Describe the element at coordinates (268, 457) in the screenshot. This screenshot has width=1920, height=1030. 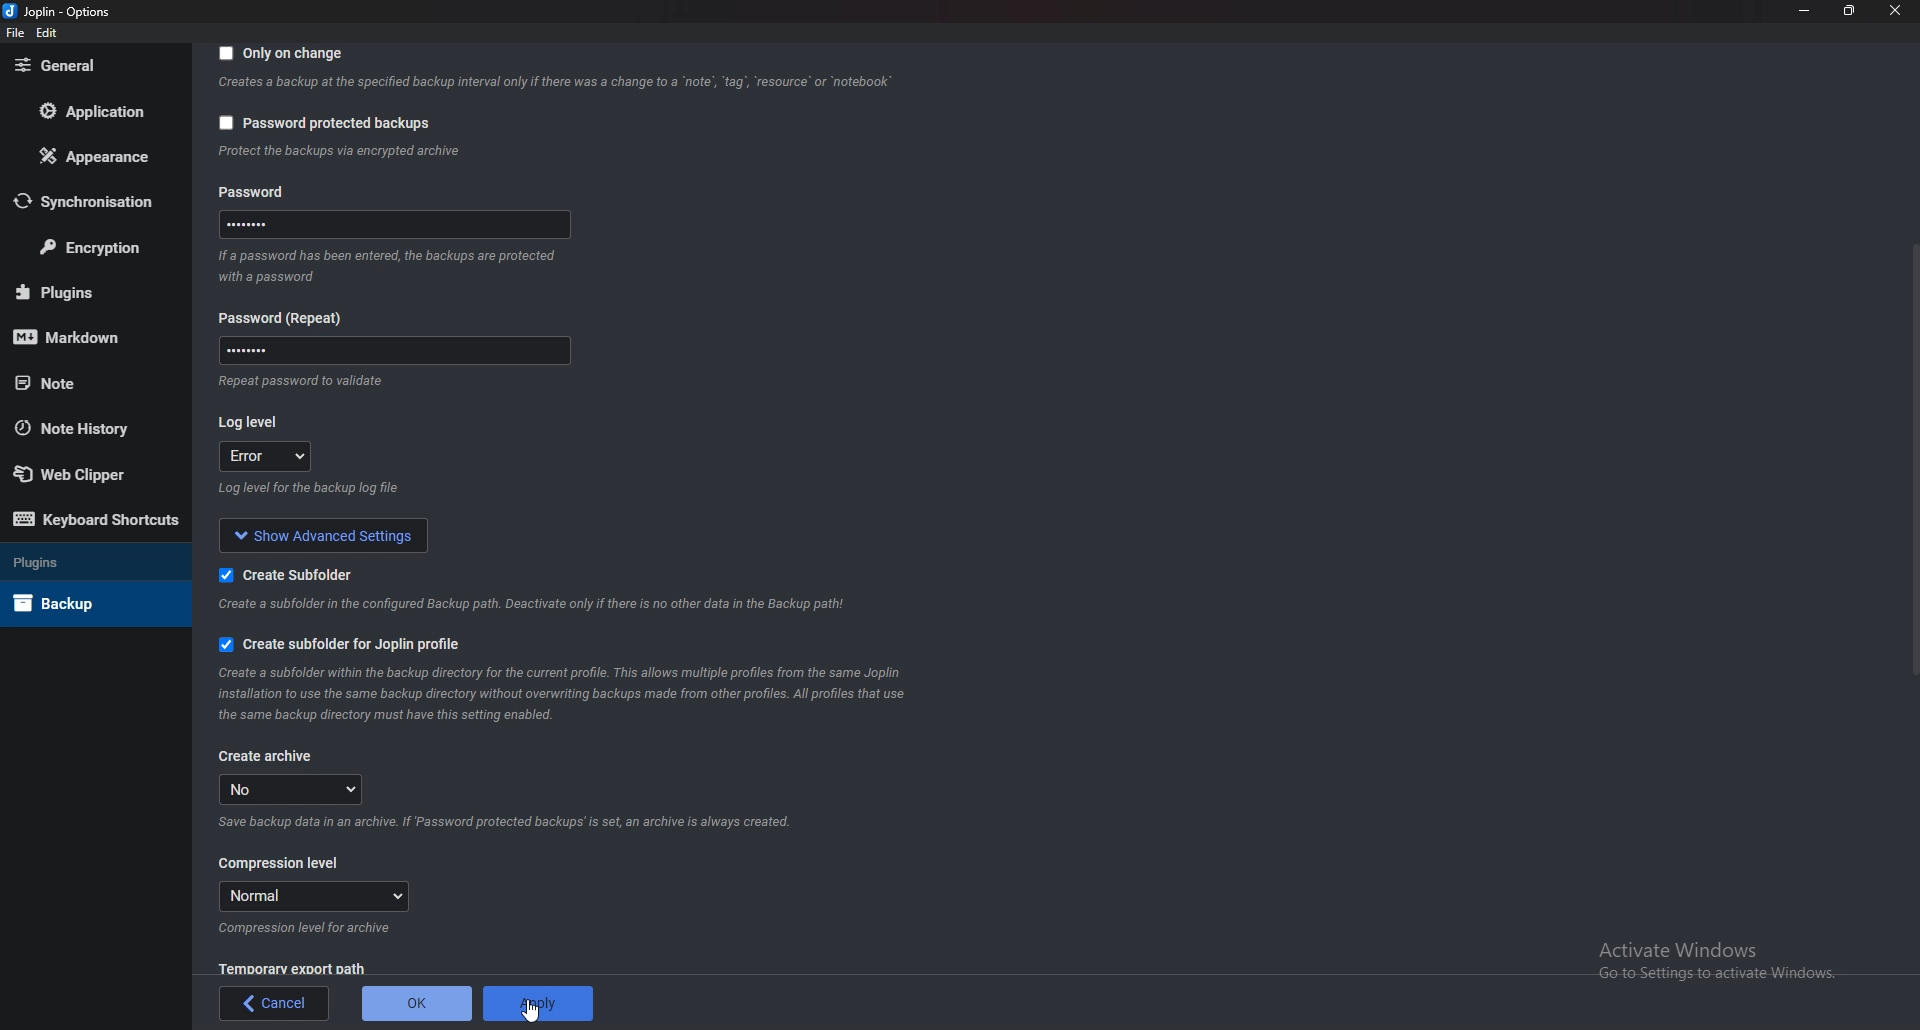
I see `error` at that location.